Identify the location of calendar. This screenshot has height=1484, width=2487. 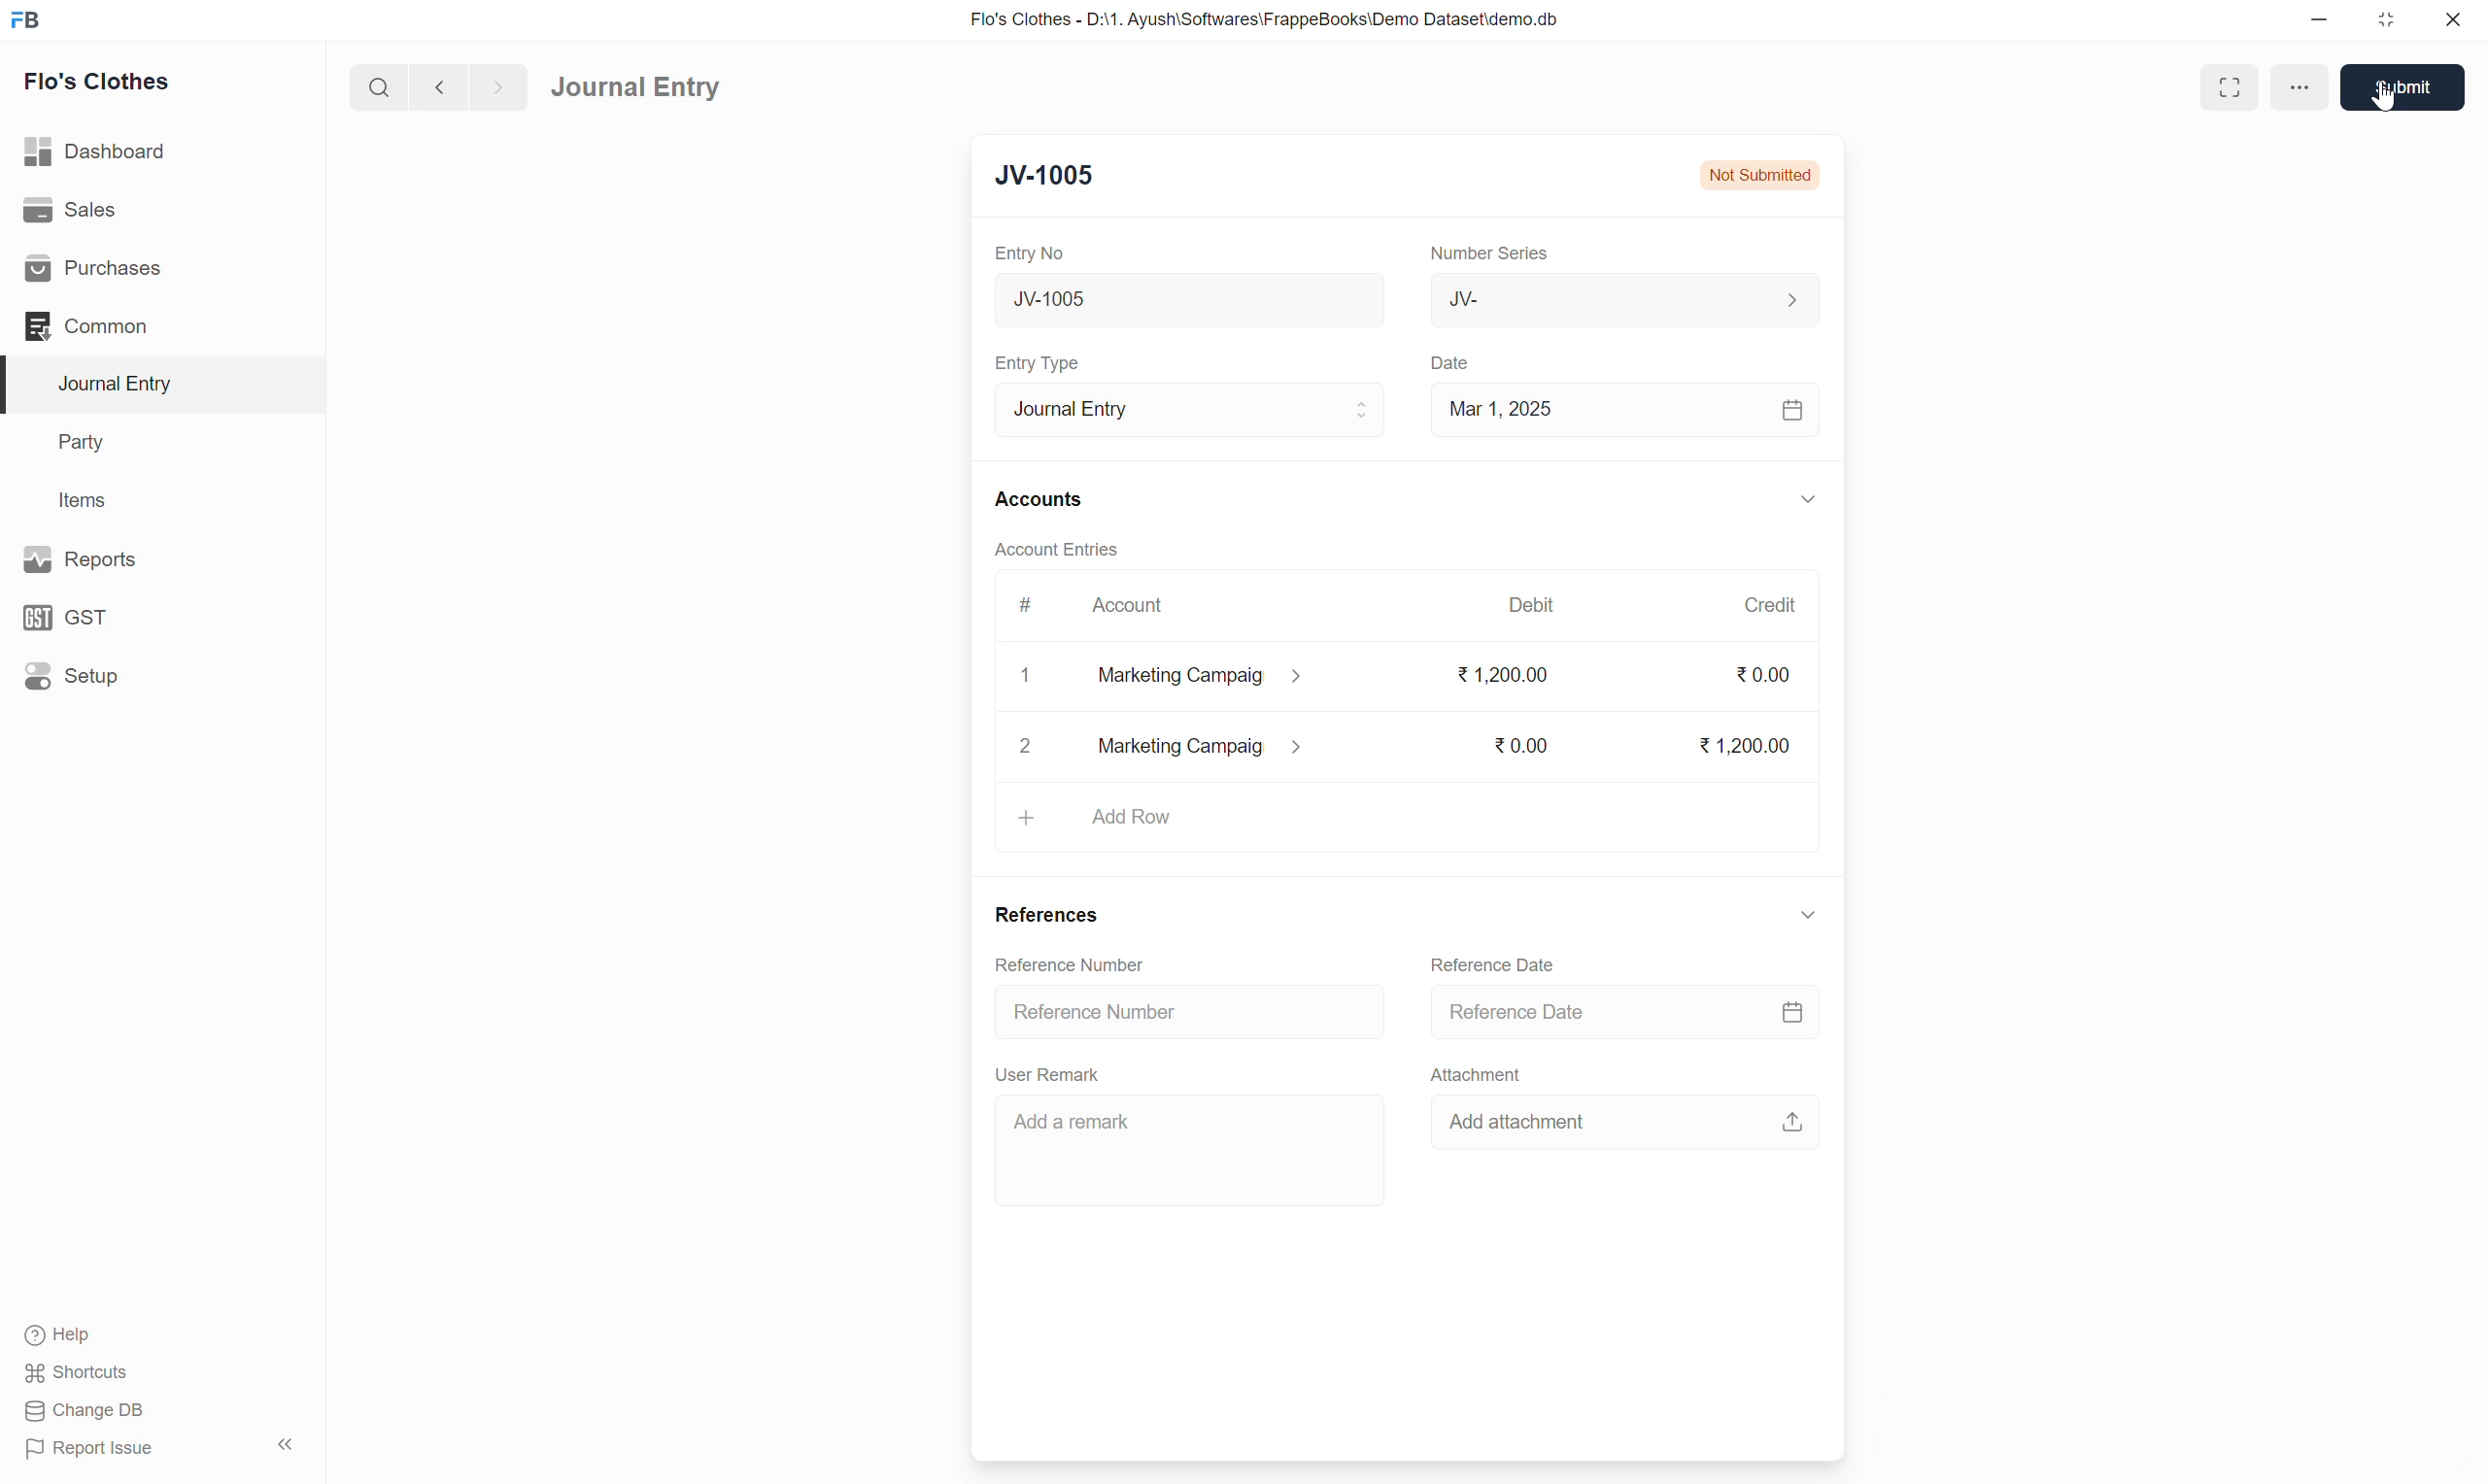
(1790, 1013).